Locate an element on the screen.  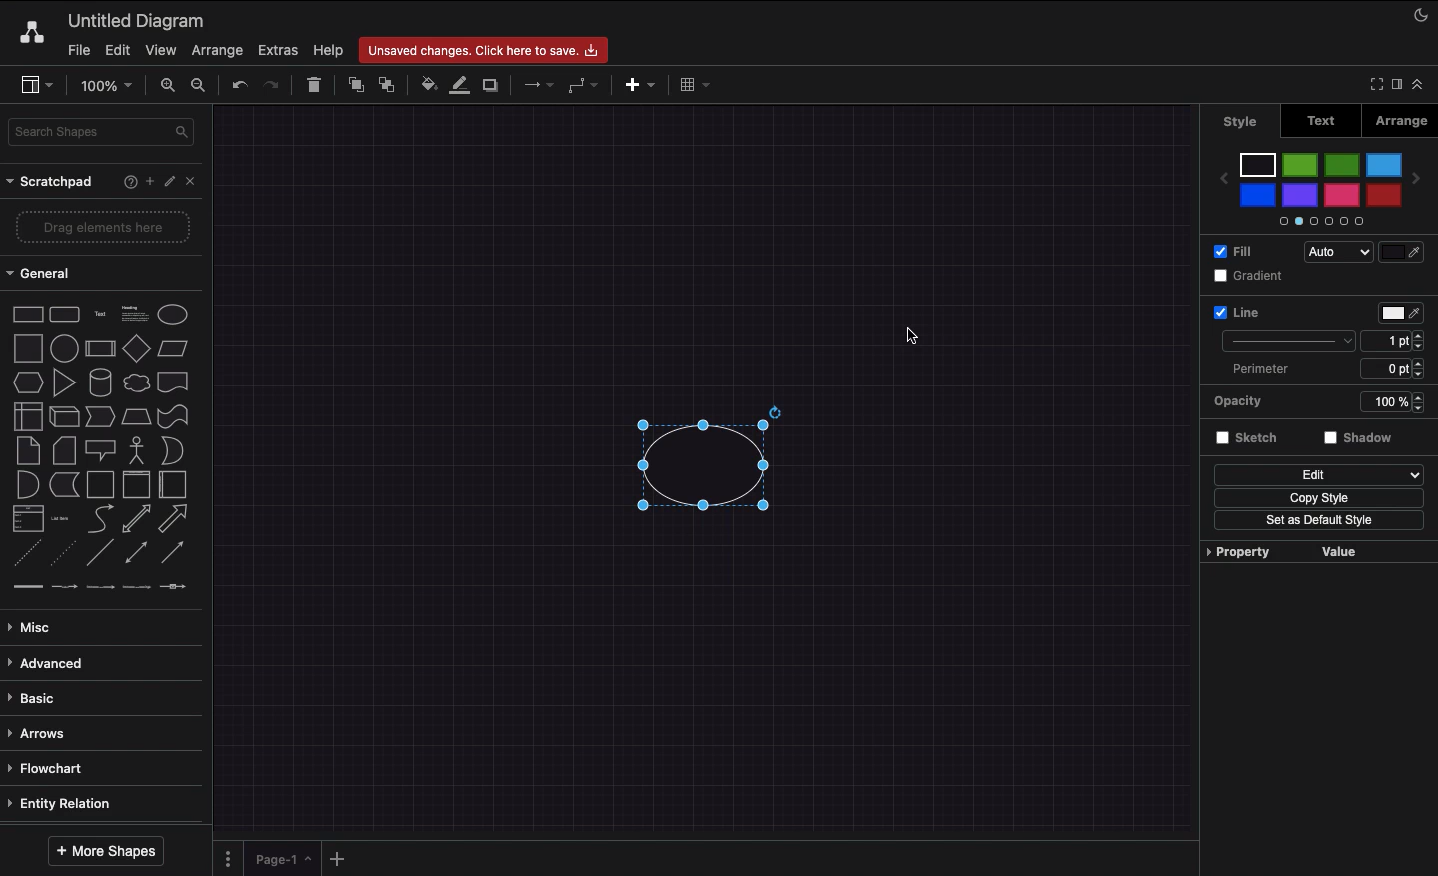
Square is located at coordinates (26, 348).